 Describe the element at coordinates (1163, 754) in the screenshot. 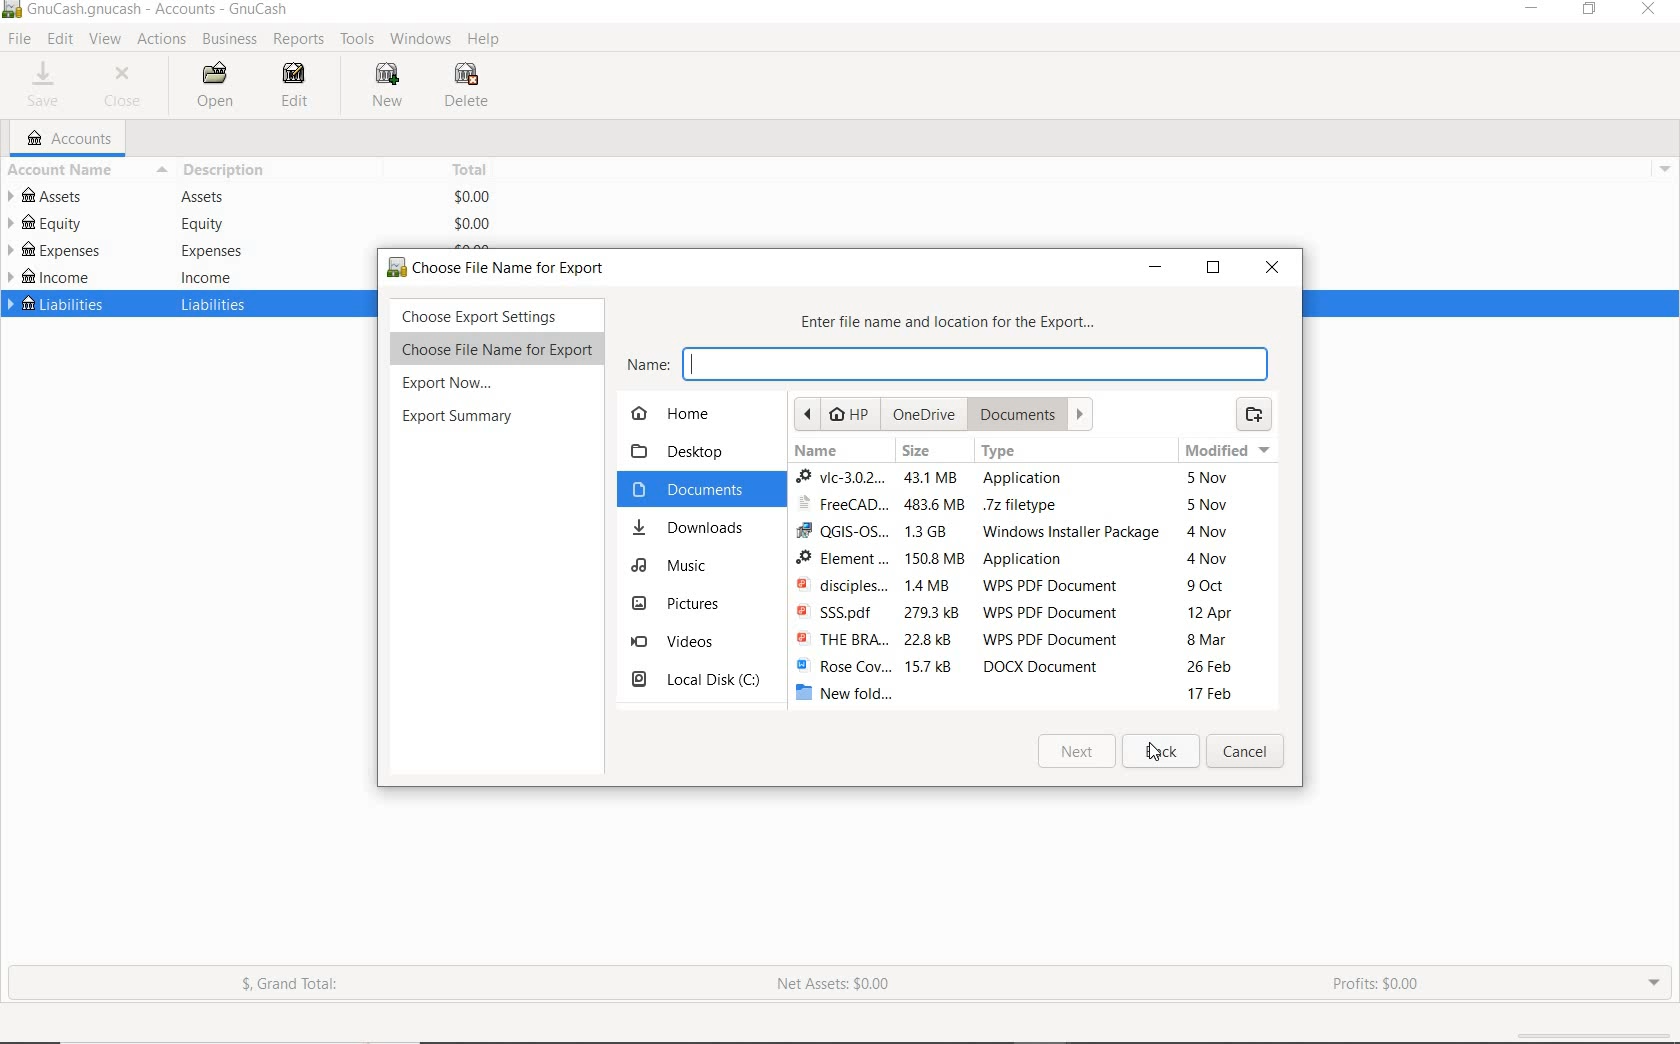

I see `back` at that location.